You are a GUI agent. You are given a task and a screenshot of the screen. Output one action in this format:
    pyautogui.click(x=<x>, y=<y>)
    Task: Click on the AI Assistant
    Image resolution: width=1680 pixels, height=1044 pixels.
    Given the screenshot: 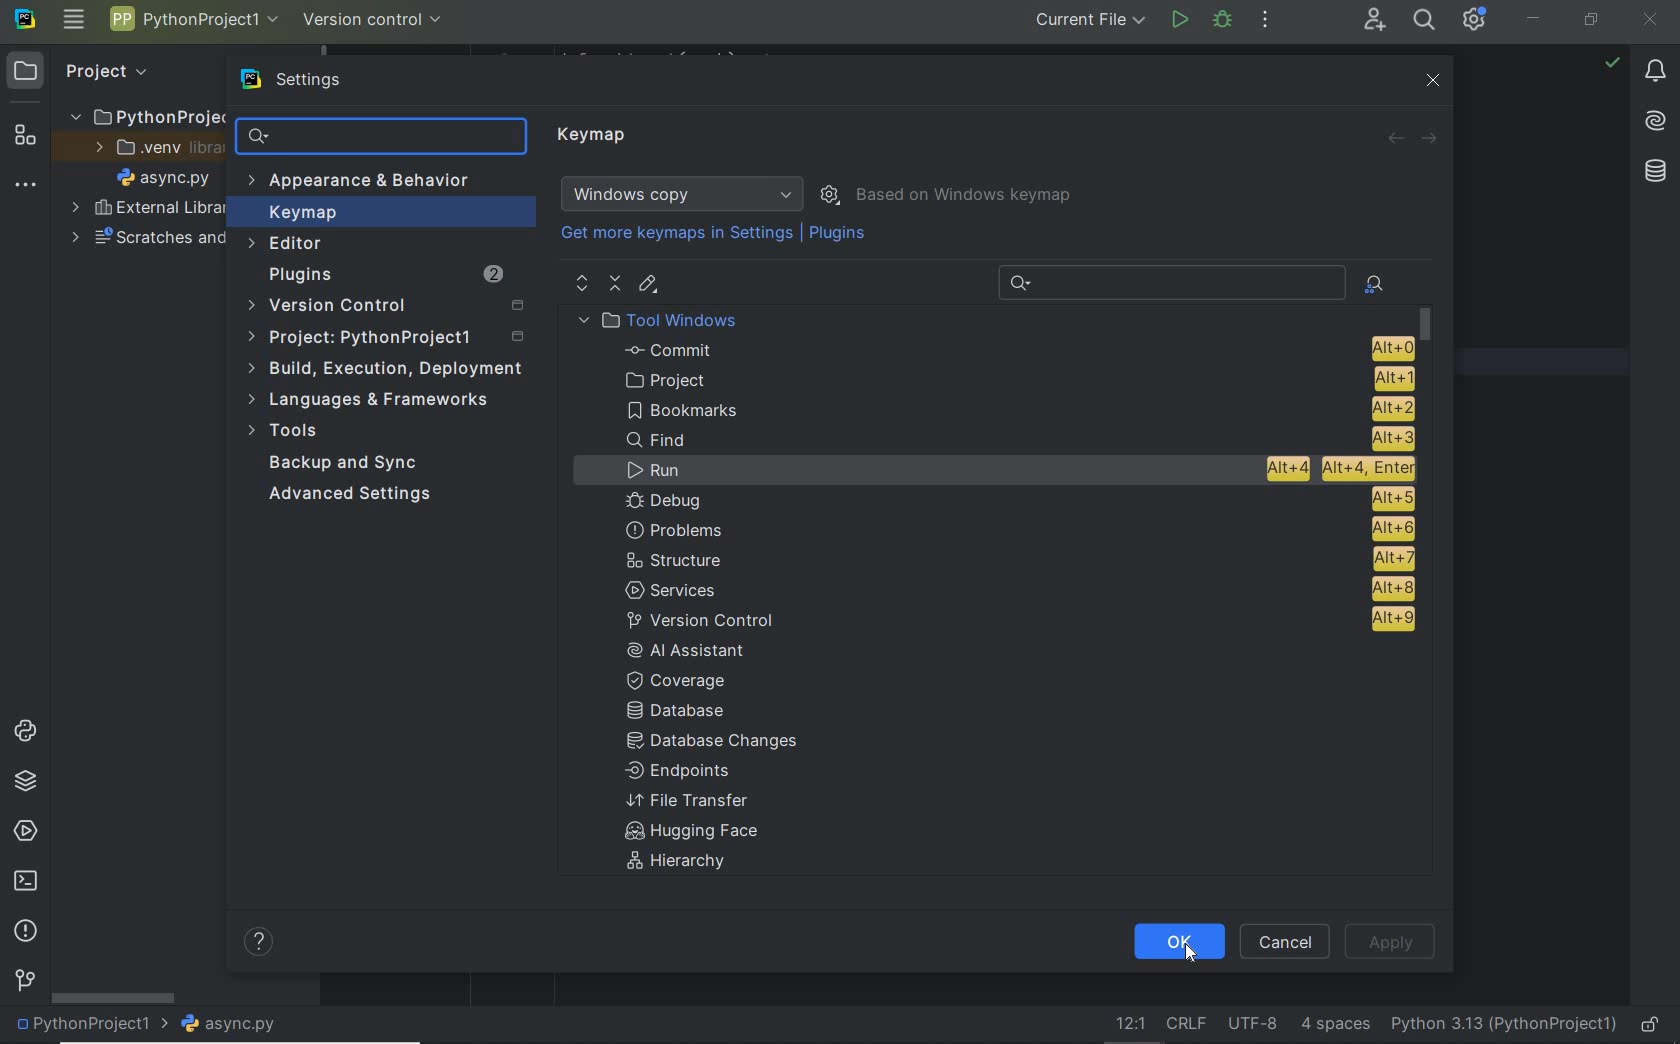 What is the action you would take?
    pyautogui.click(x=1657, y=123)
    